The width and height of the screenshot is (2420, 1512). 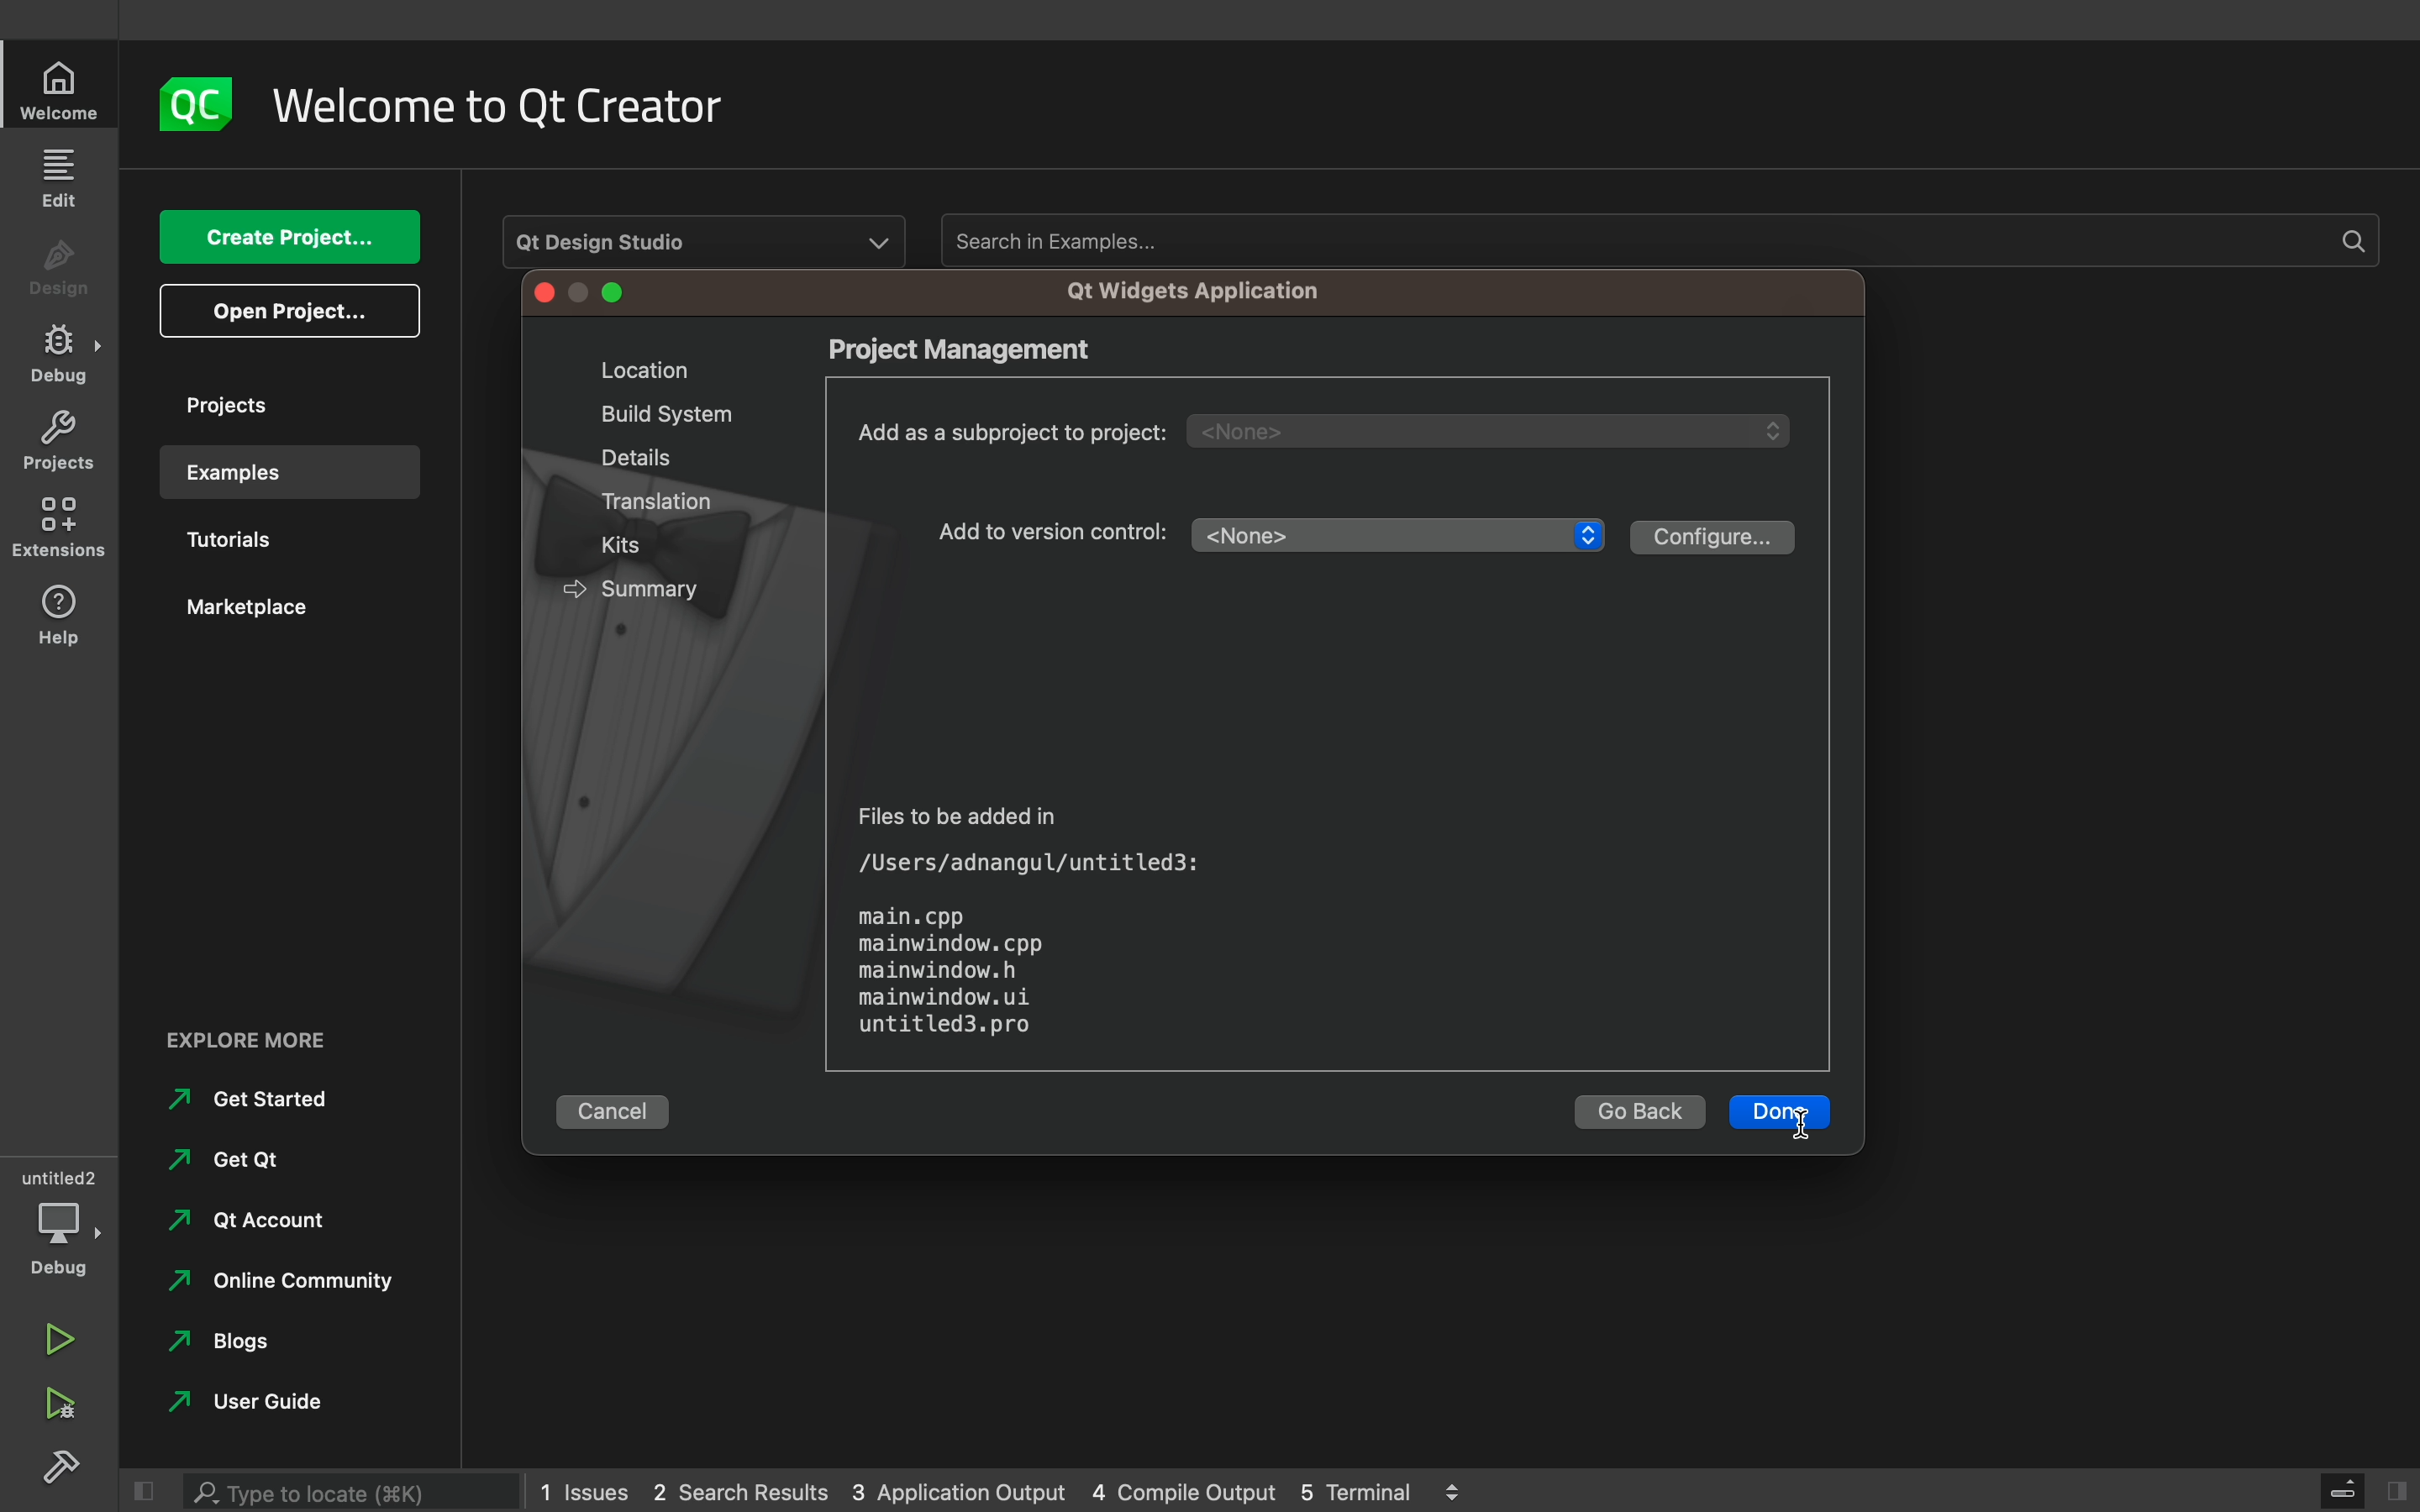 I want to click on logo, so click(x=199, y=104).